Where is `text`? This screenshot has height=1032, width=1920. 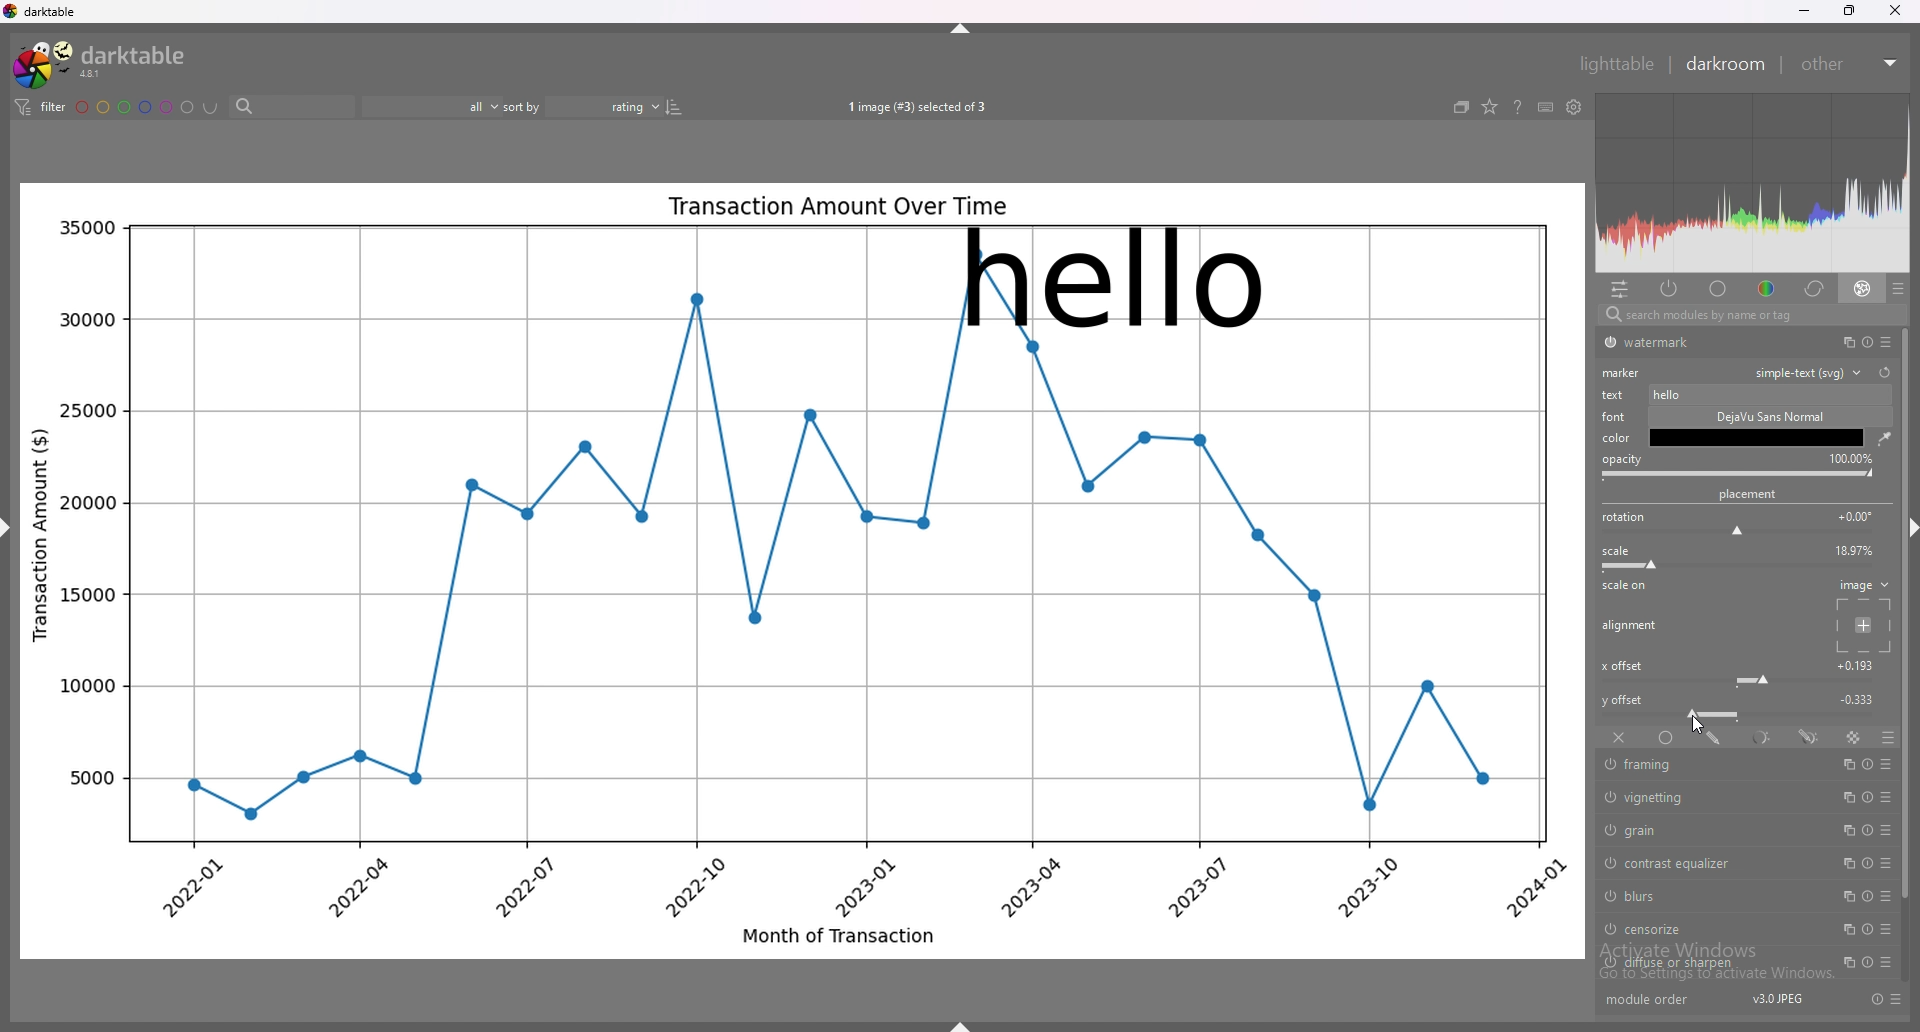 text is located at coordinates (1616, 395).